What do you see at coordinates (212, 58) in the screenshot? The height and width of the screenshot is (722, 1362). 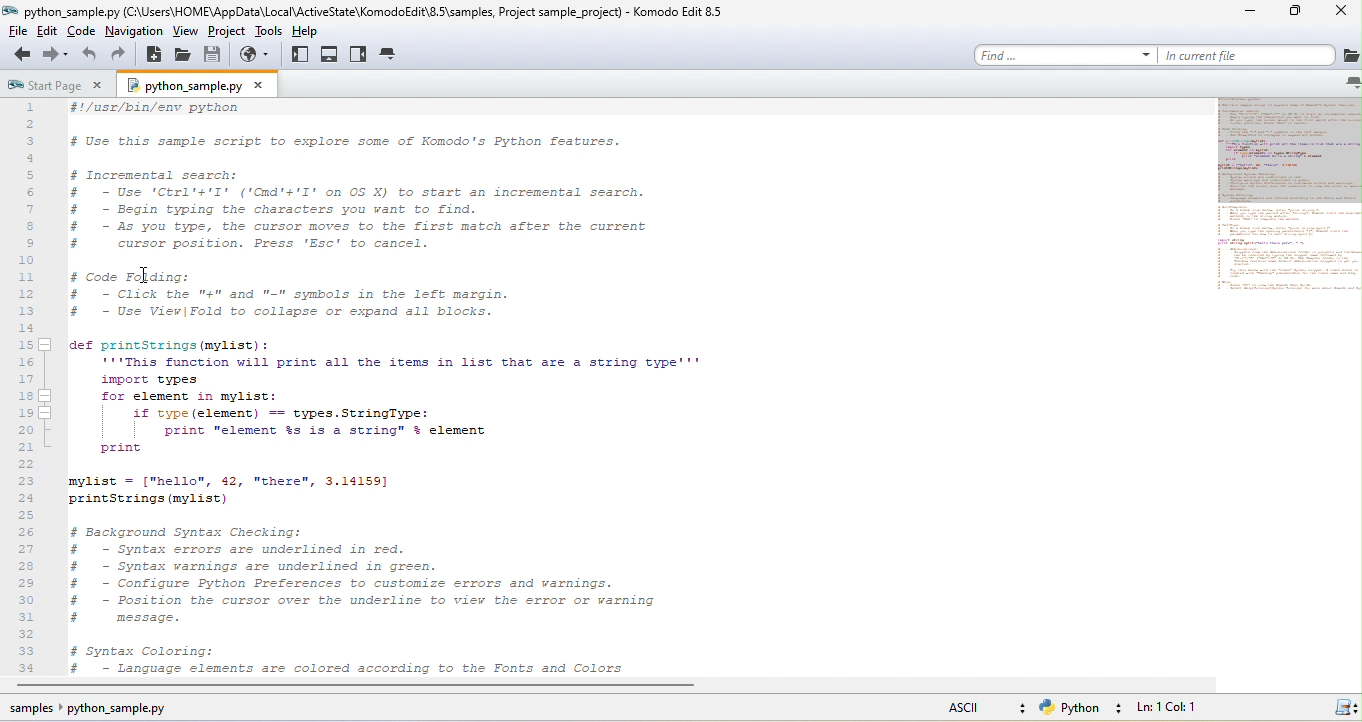 I see `save` at bounding box center [212, 58].